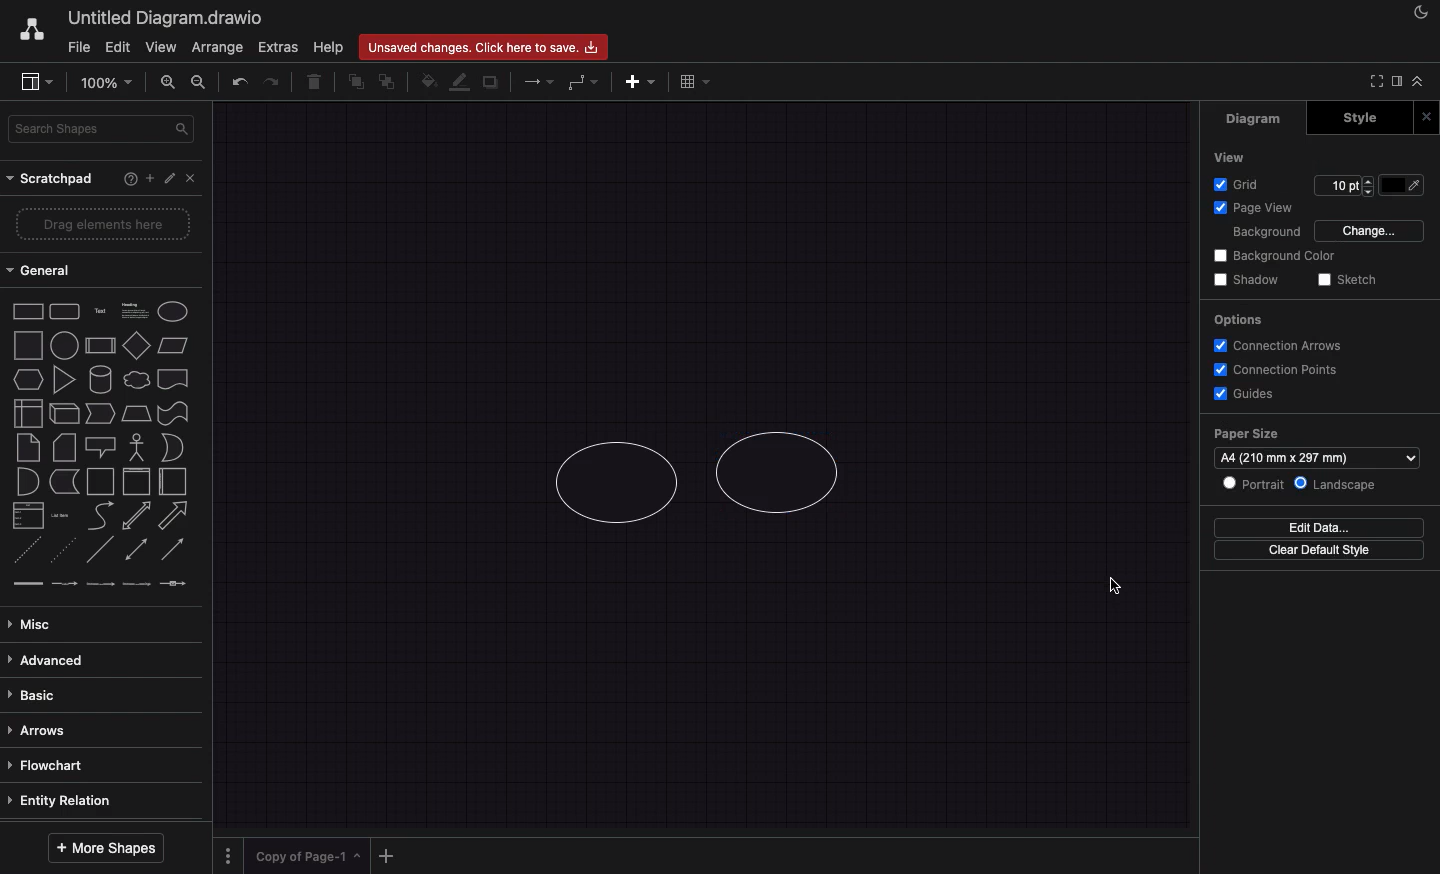 This screenshot has height=874, width=1440. Describe the element at coordinates (1426, 118) in the screenshot. I see `close` at that location.